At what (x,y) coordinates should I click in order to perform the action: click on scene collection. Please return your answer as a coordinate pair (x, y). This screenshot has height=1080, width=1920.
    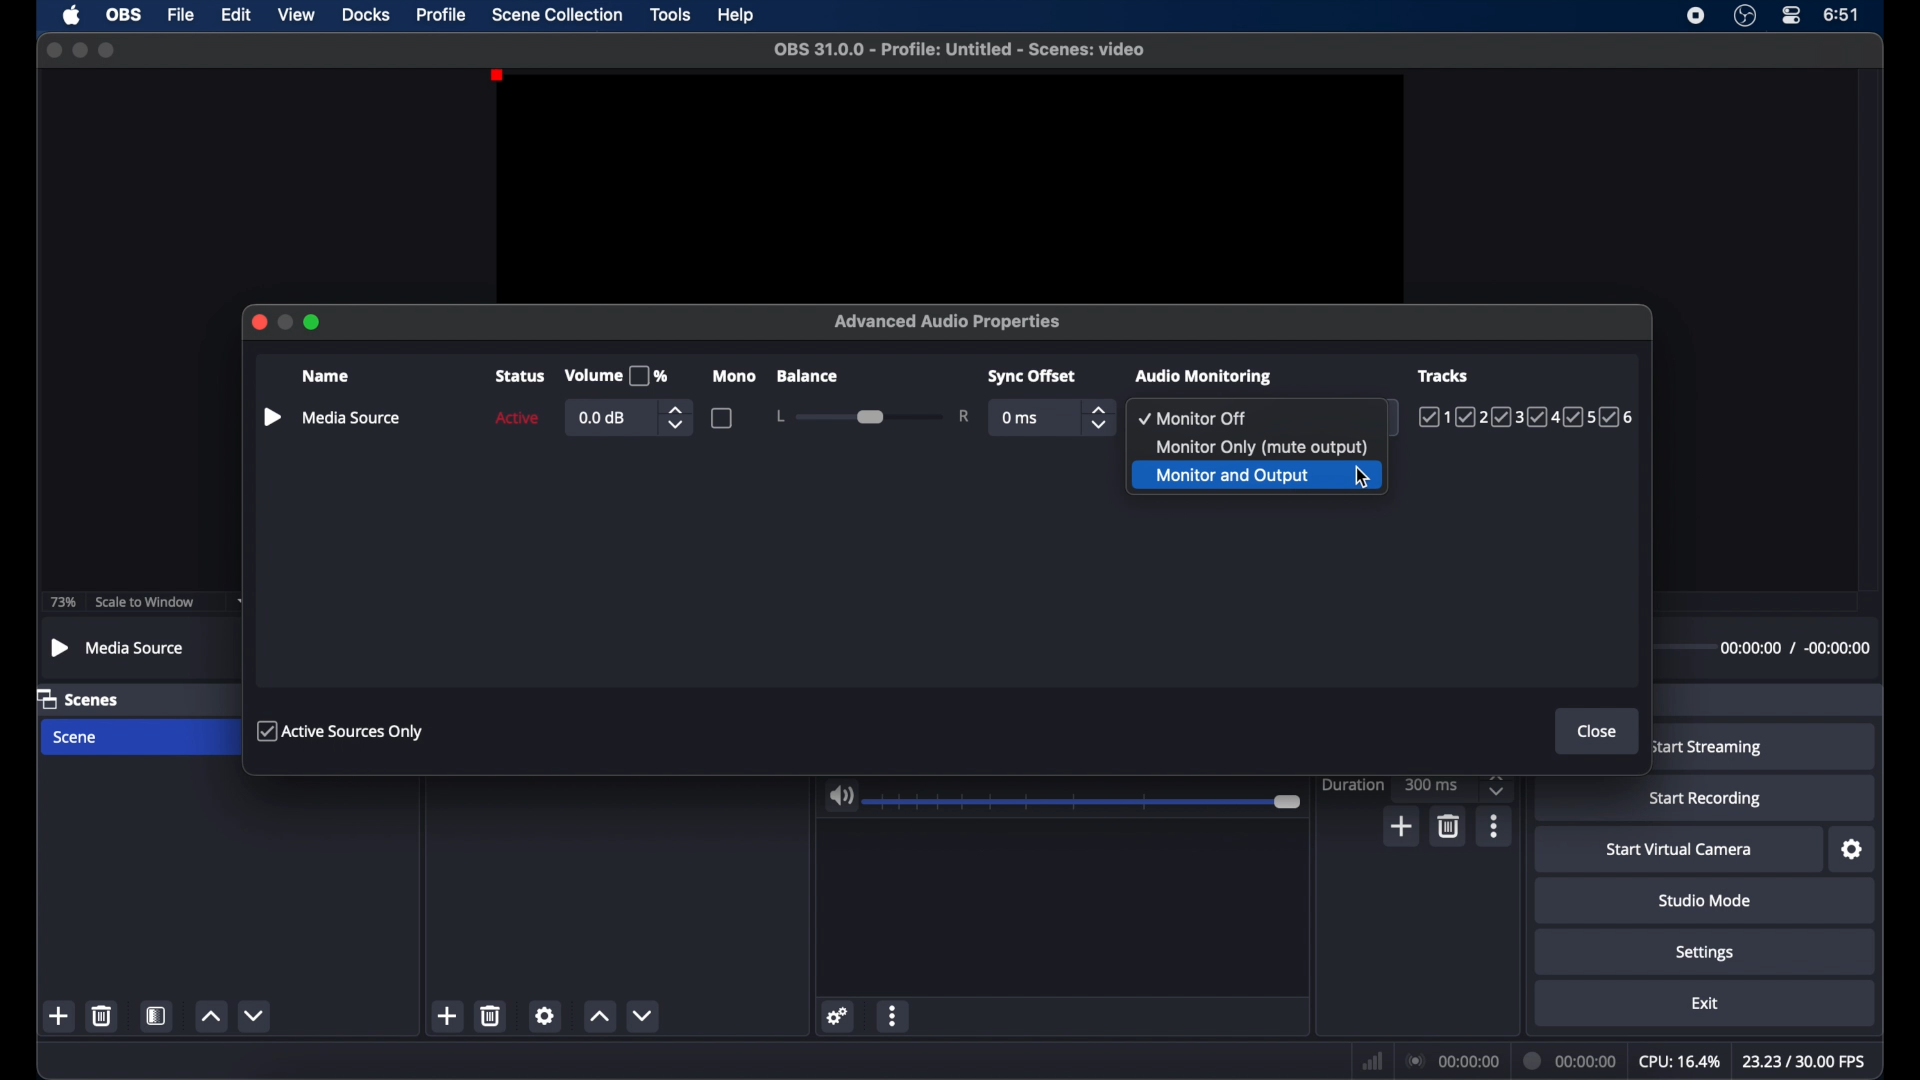
    Looking at the image, I should click on (557, 15).